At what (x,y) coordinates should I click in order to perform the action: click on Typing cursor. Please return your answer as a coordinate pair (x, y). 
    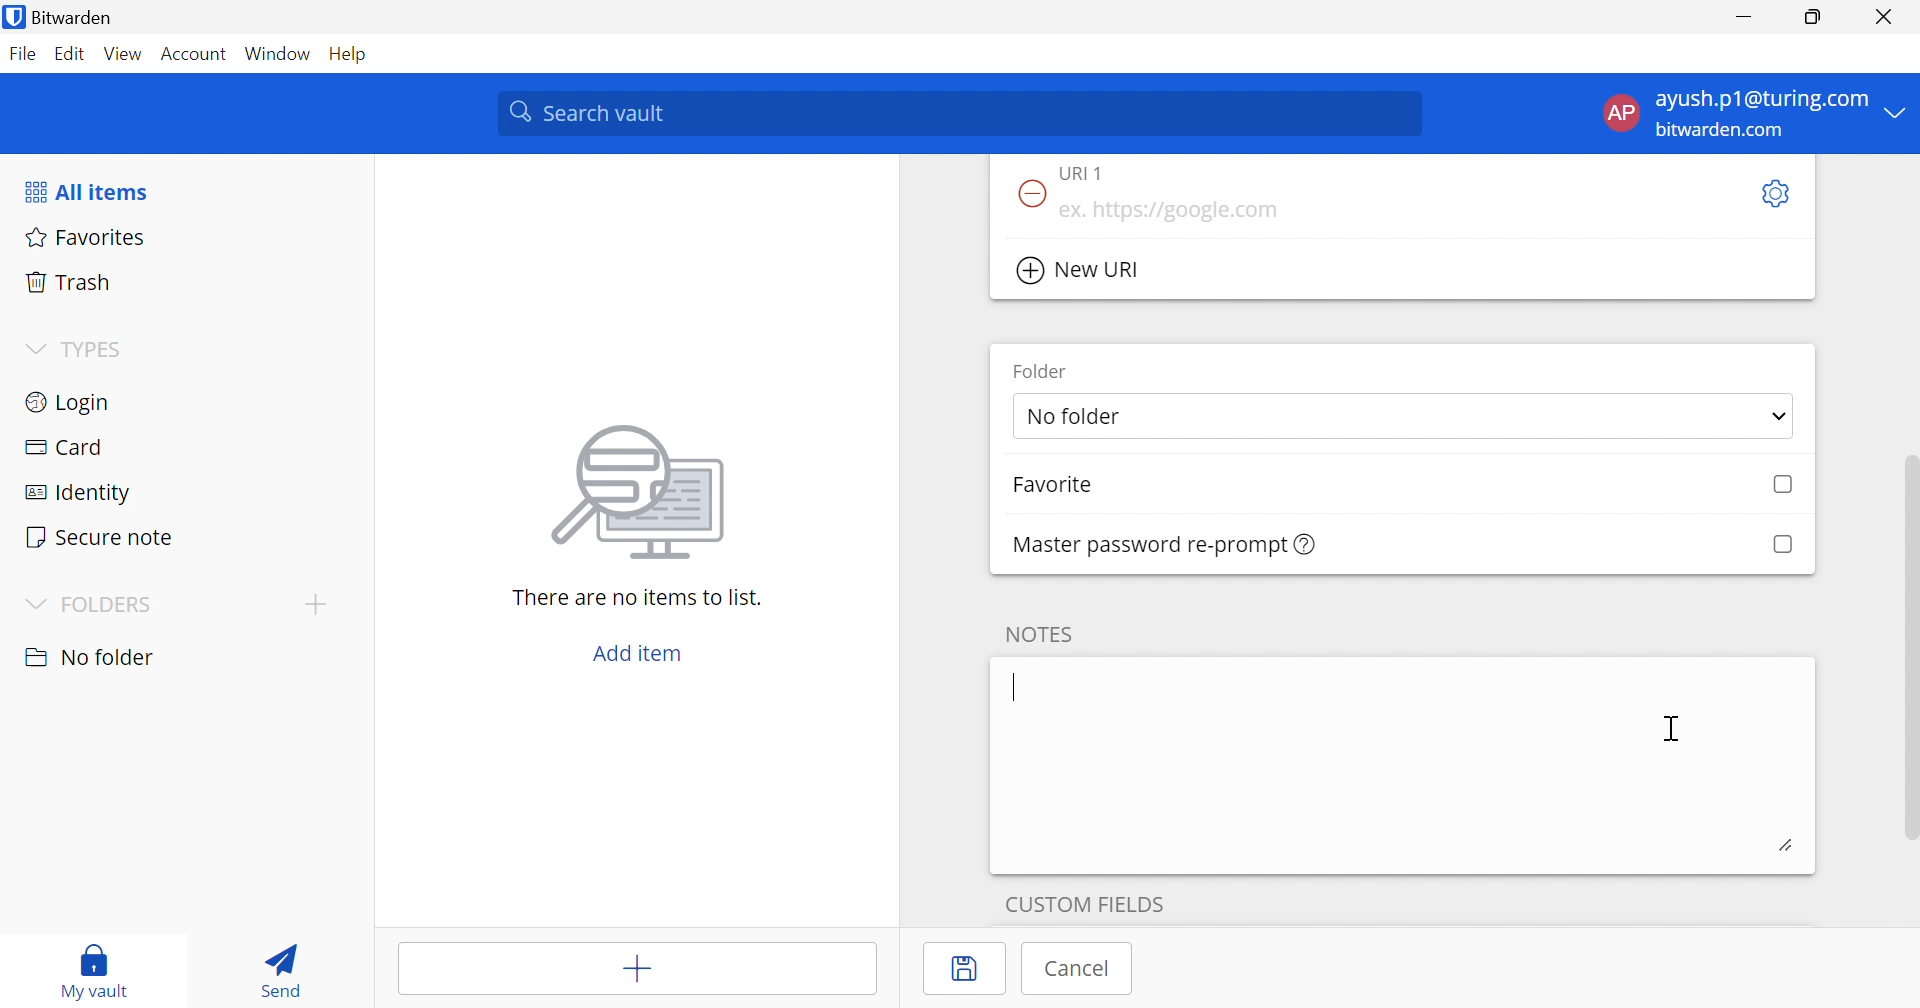
    Looking at the image, I should click on (1016, 687).